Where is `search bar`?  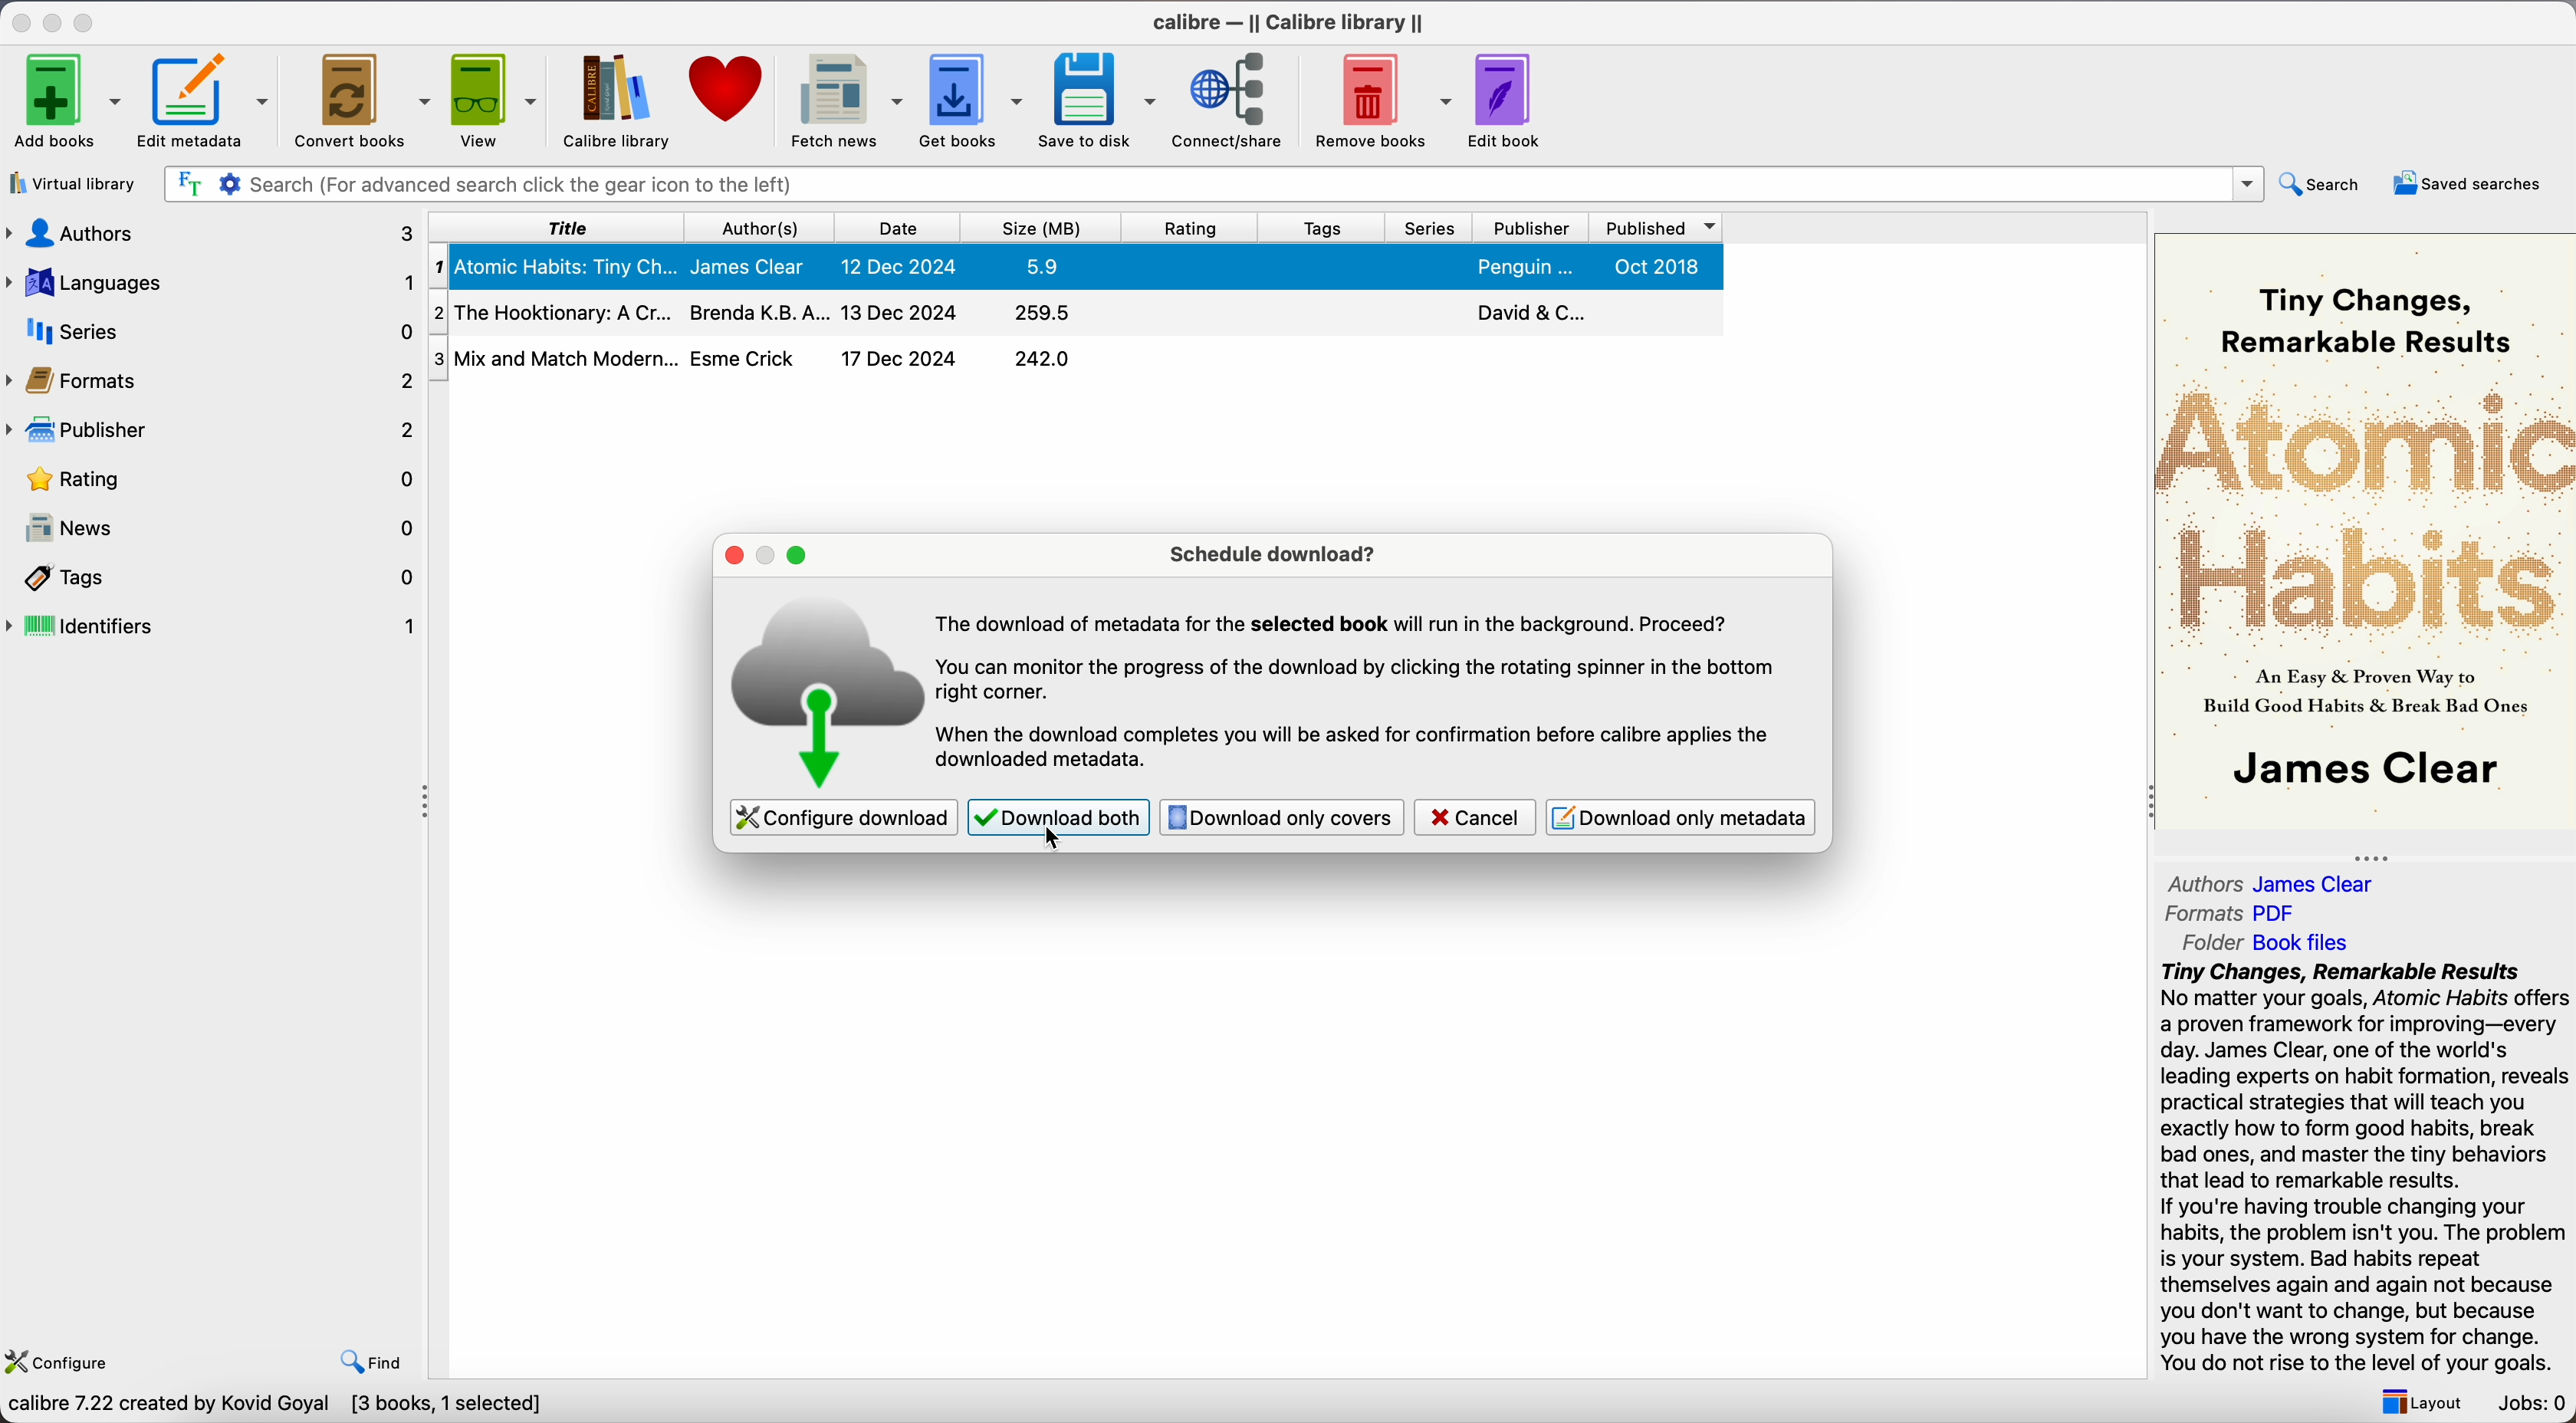 search bar is located at coordinates (1211, 185).